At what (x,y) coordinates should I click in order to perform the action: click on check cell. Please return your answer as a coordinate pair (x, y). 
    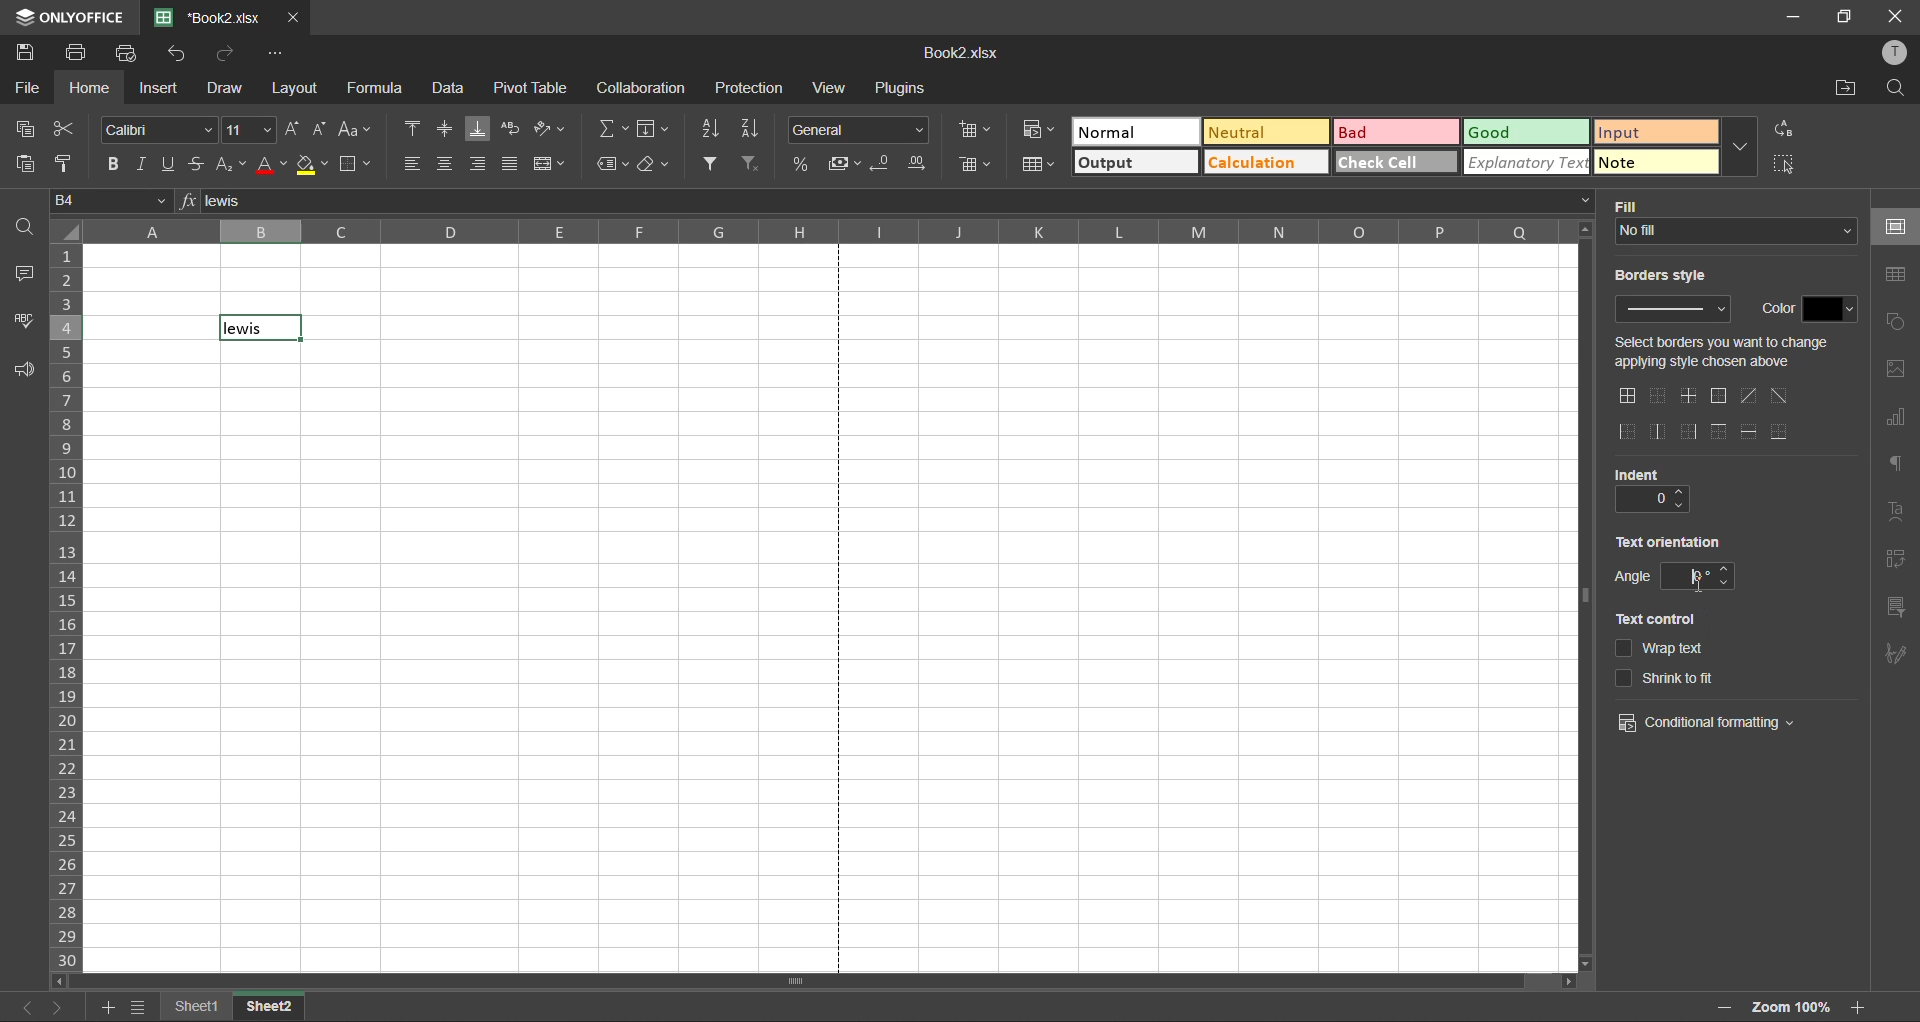
    Looking at the image, I should click on (1393, 165).